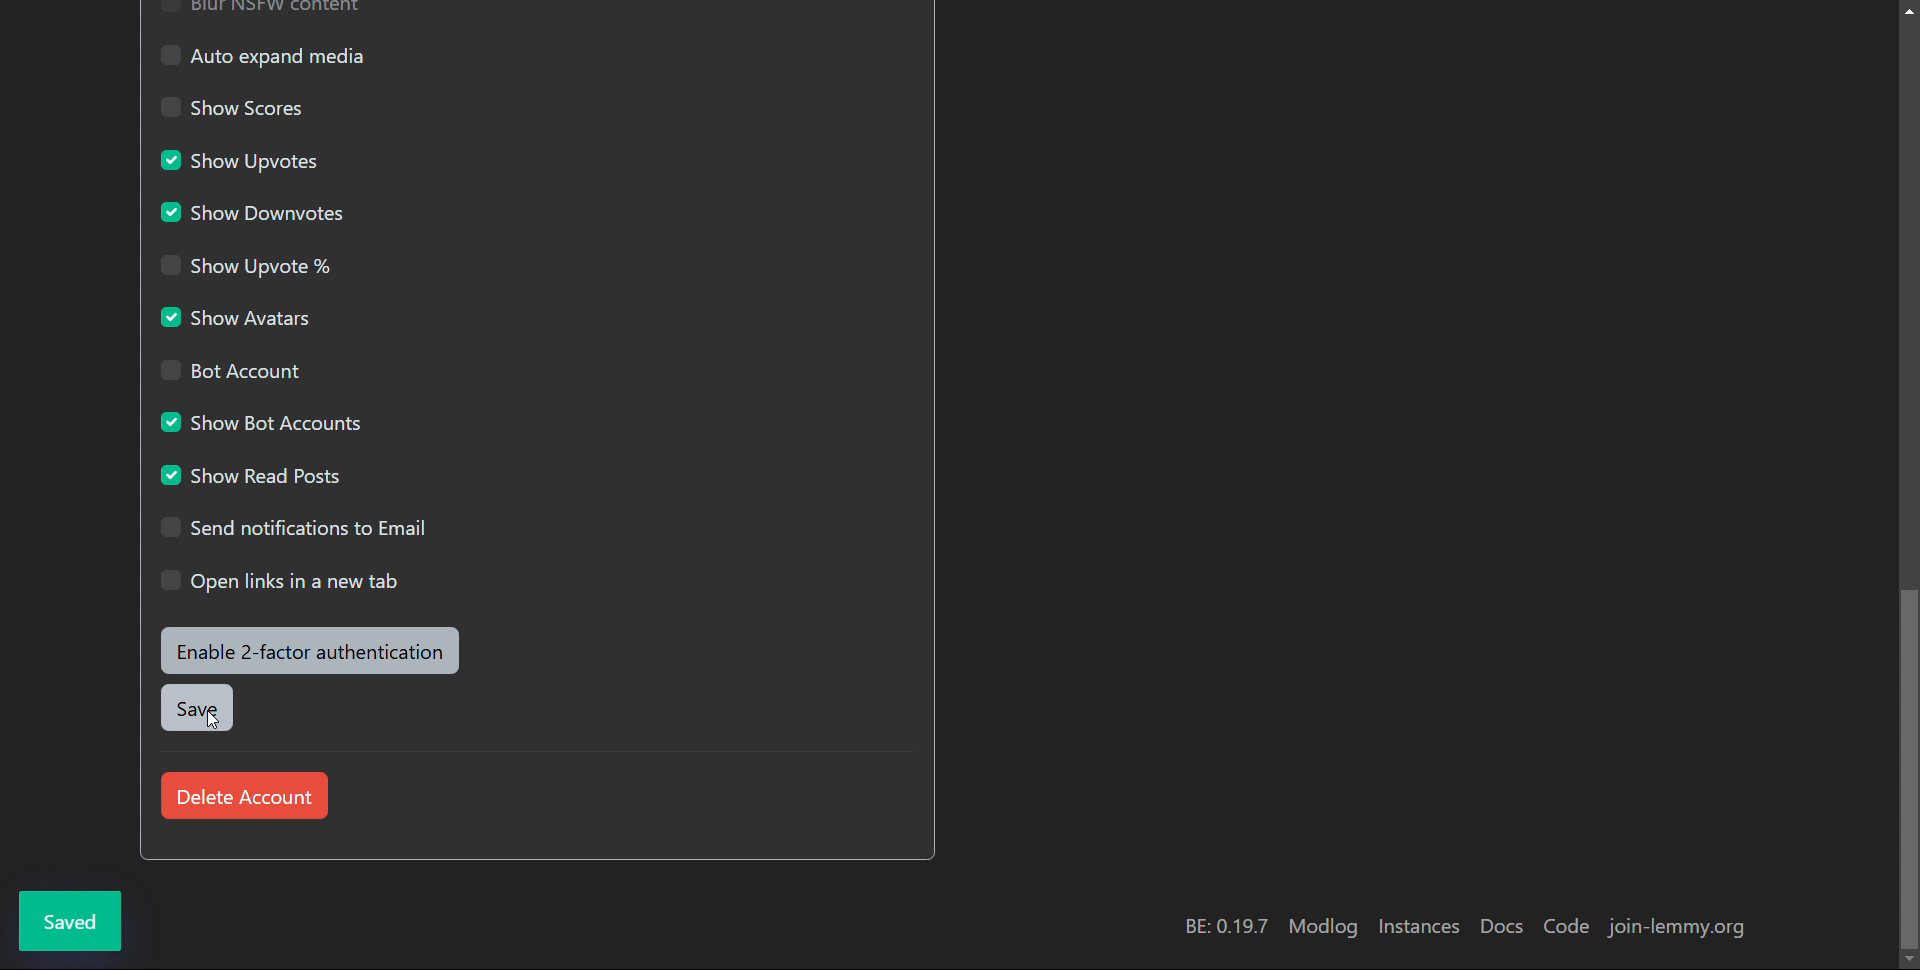 This screenshot has width=1920, height=970. What do you see at coordinates (1502, 926) in the screenshot?
I see `docs` at bounding box center [1502, 926].